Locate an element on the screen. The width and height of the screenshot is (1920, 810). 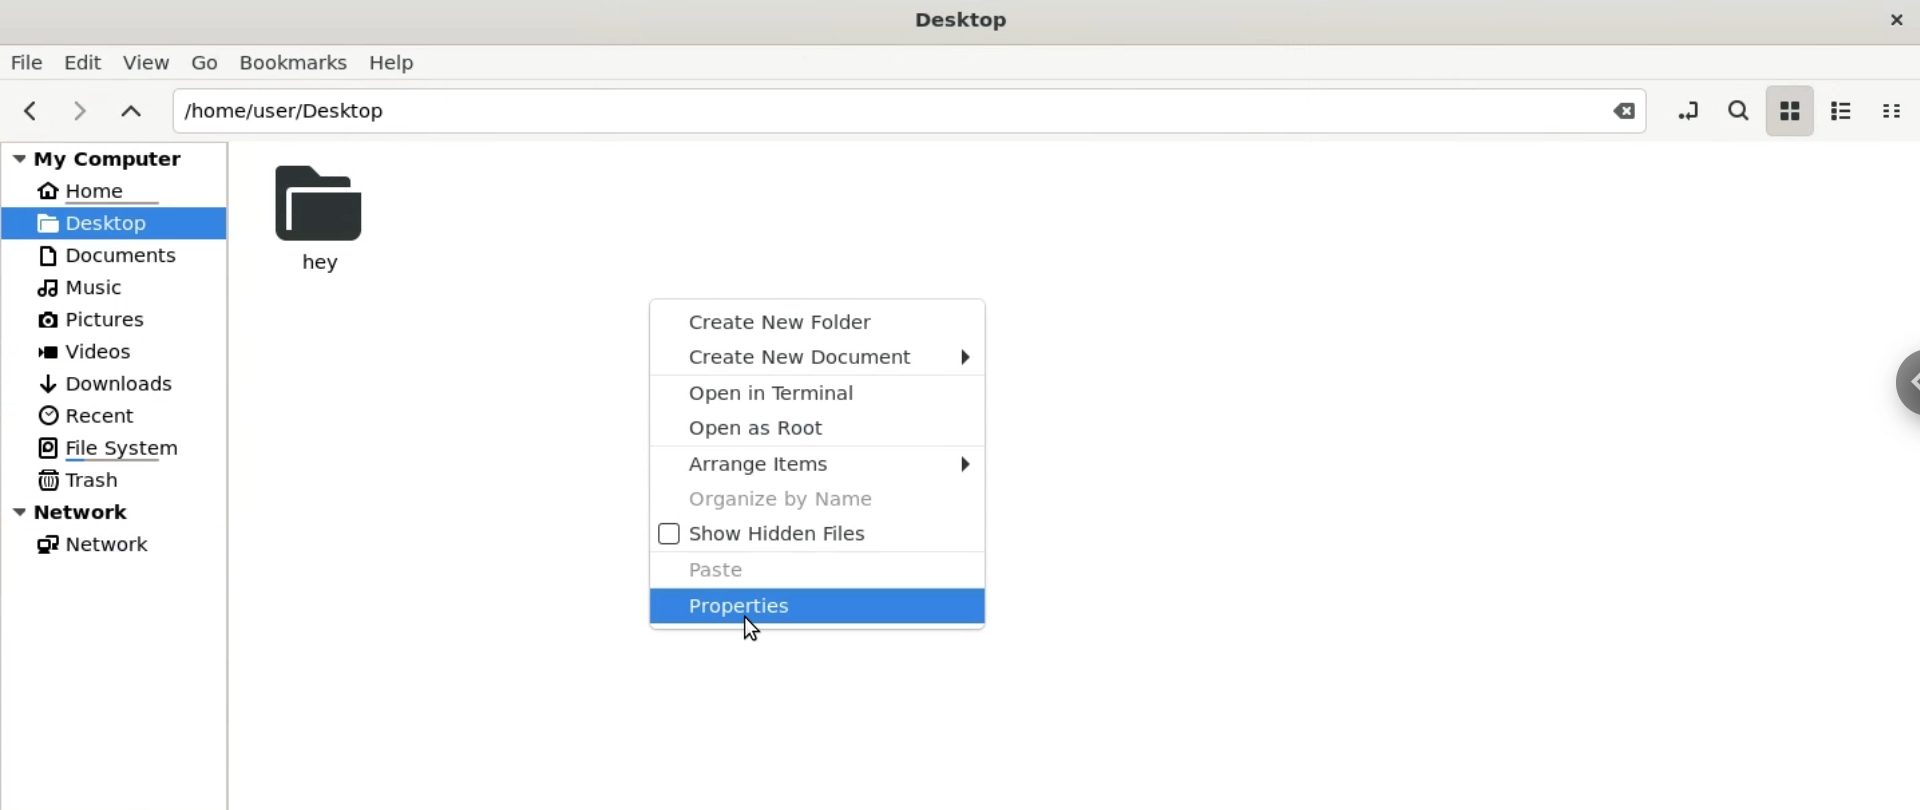
edit is located at coordinates (87, 61).